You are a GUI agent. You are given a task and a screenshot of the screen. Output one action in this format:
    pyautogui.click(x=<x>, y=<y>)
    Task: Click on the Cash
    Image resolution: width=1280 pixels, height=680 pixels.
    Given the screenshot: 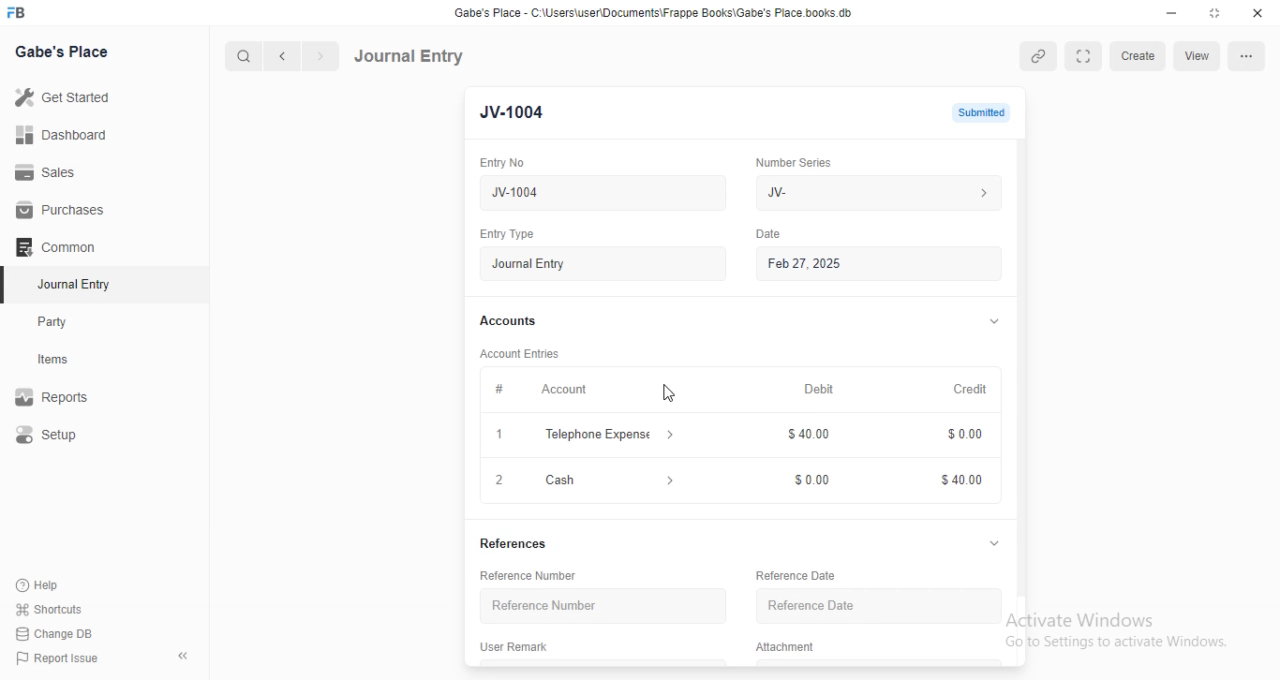 What is the action you would take?
    pyautogui.click(x=609, y=479)
    